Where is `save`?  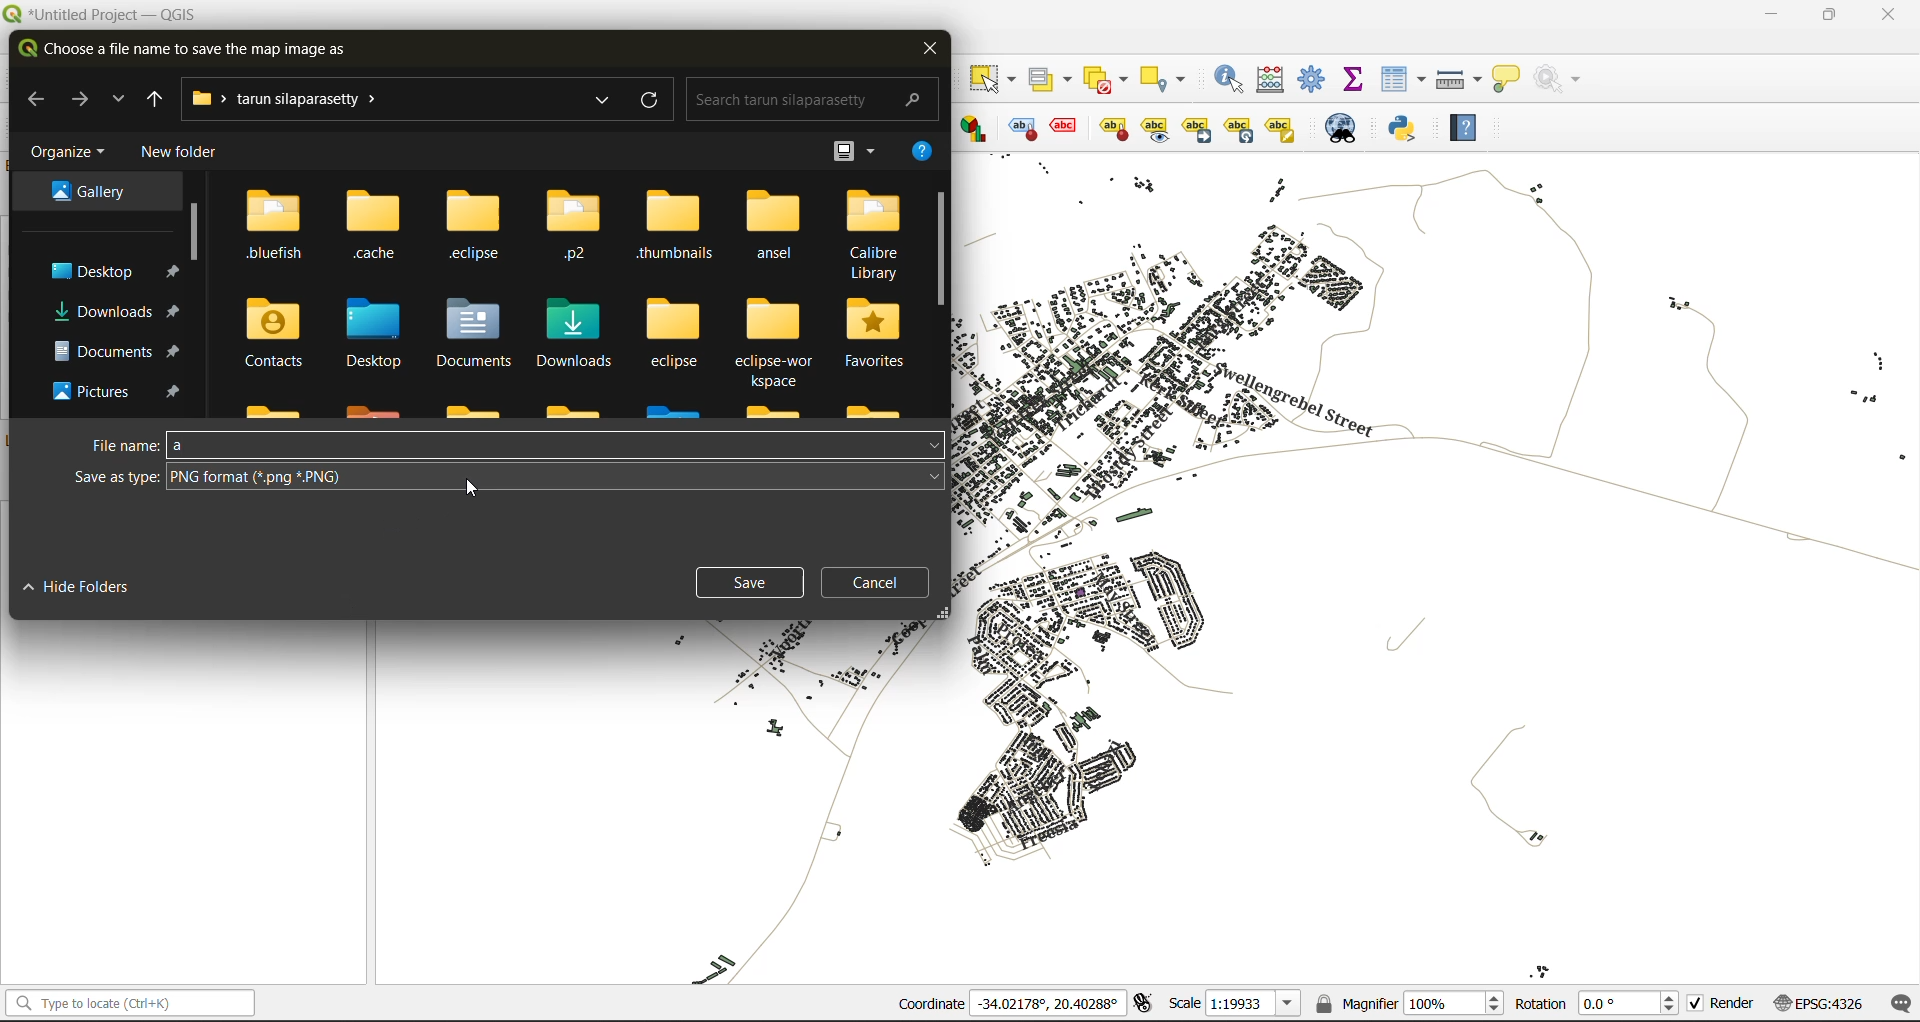
save is located at coordinates (750, 584).